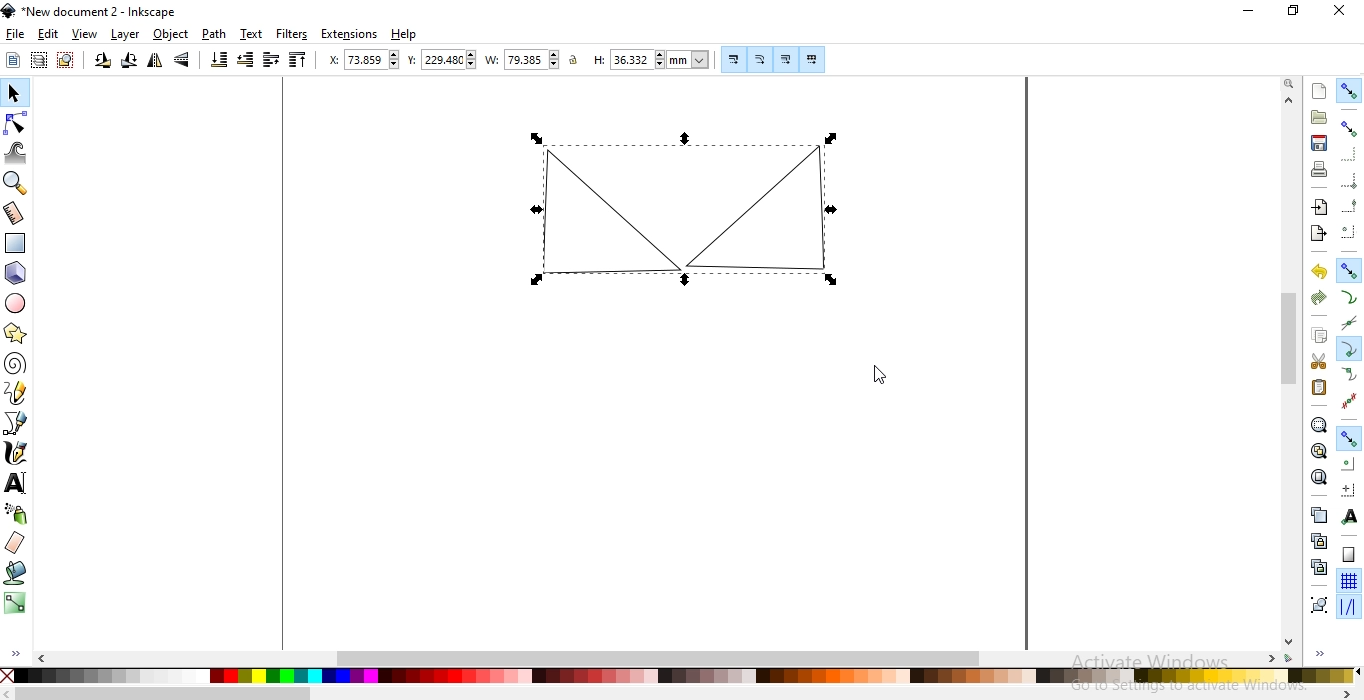 The height and width of the screenshot is (700, 1364). I want to click on vertical coordinate of selection, so click(443, 59).